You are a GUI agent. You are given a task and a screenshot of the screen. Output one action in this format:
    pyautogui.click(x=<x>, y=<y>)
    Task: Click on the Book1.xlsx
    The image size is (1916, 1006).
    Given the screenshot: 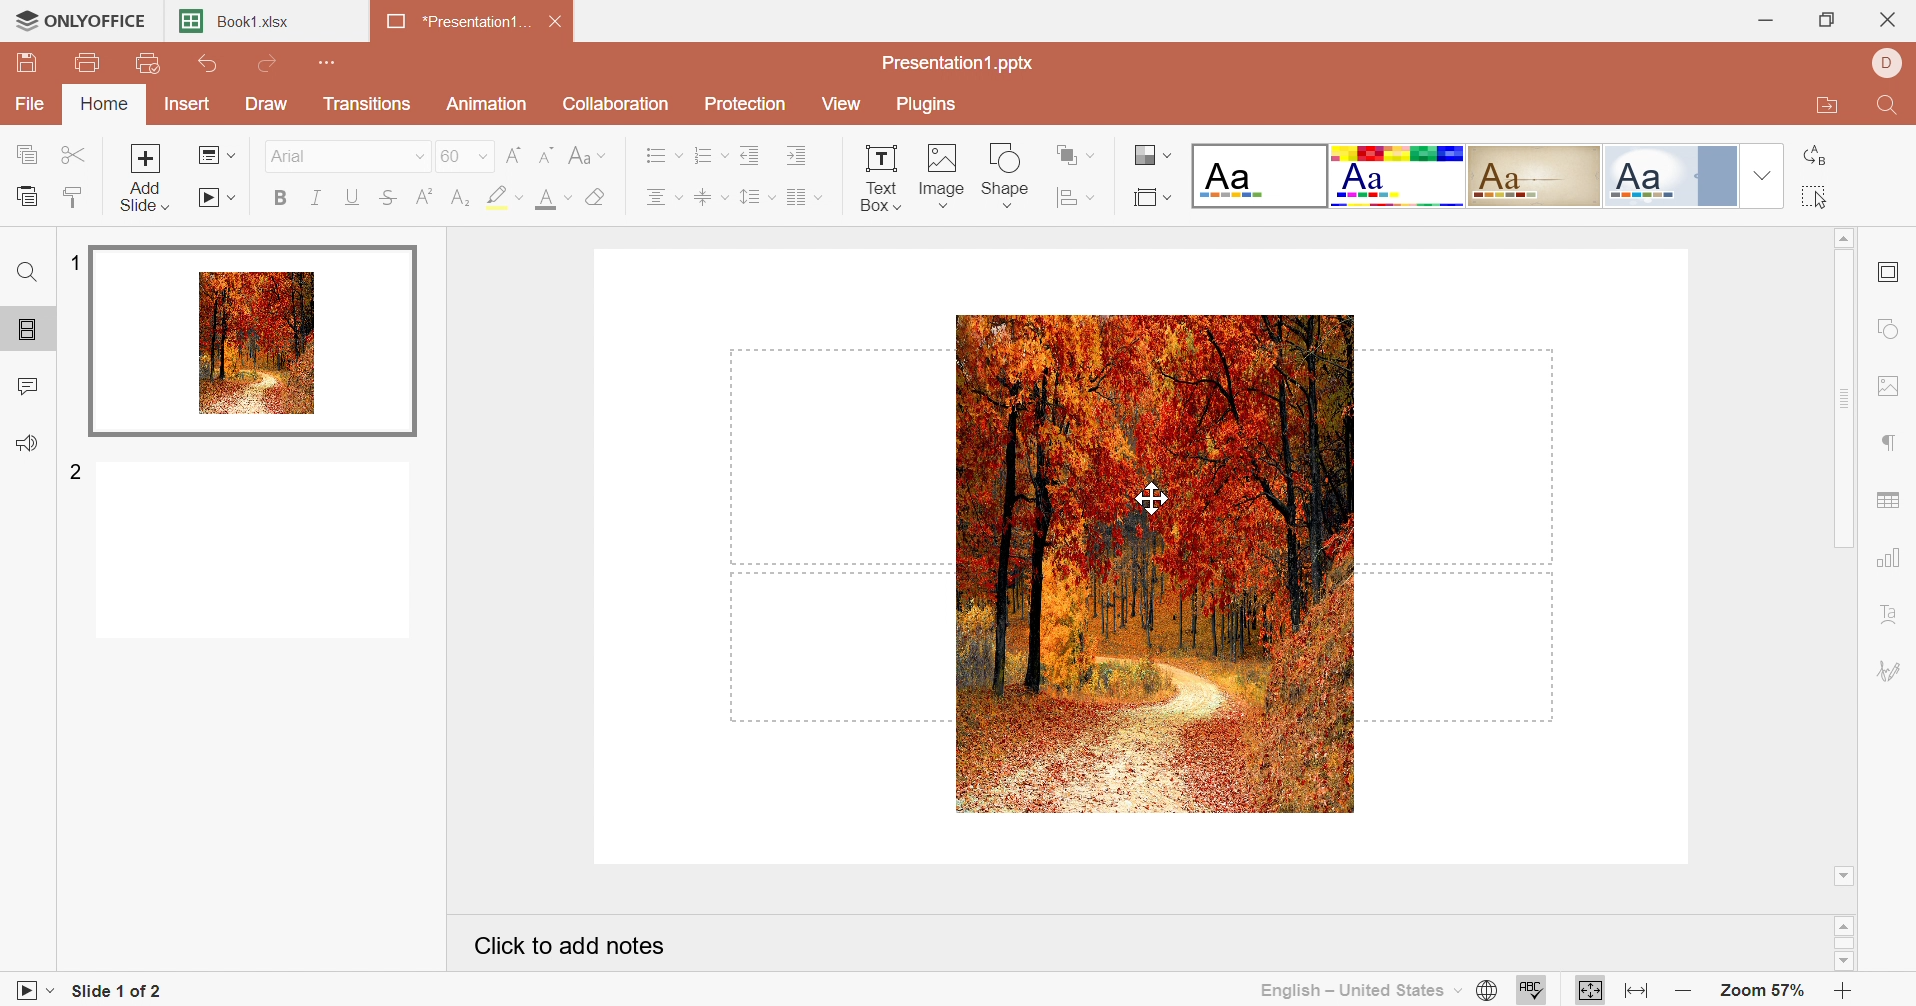 What is the action you would take?
    pyautogui.click(x=241, y=22)
    